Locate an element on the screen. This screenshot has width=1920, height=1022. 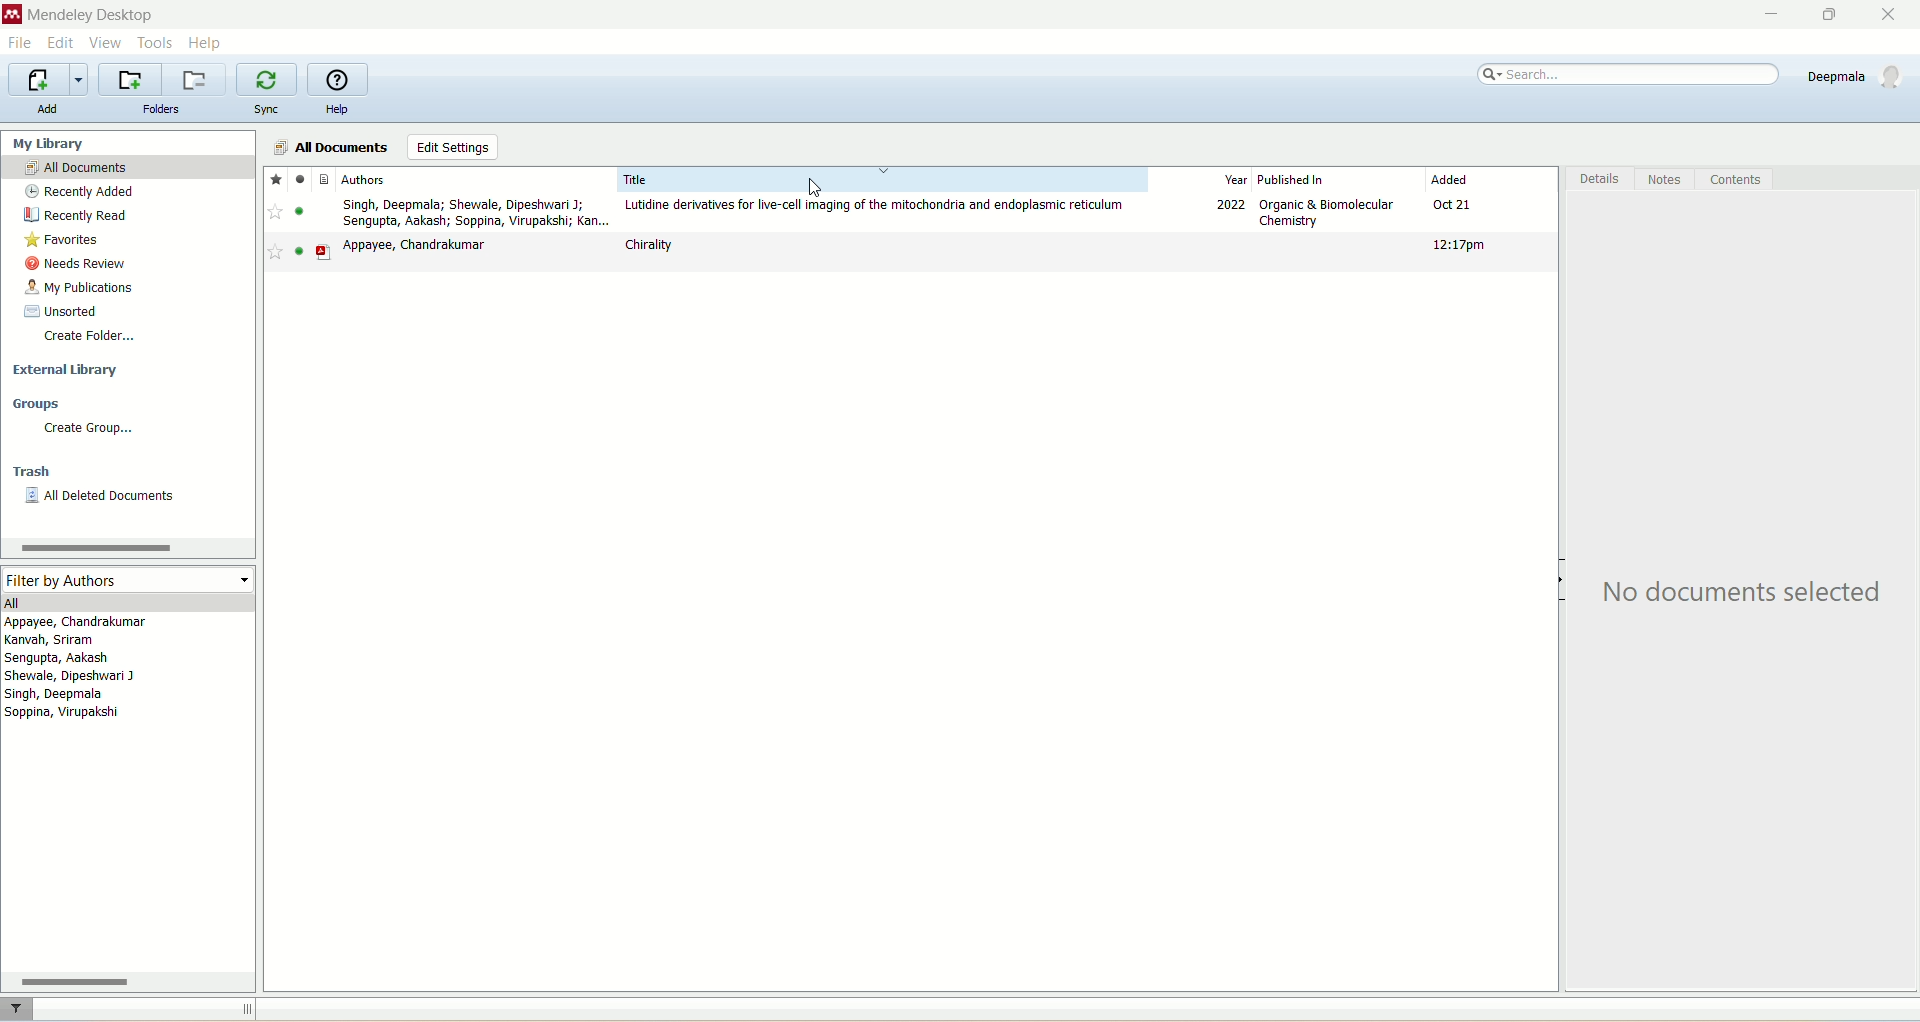
add is located at coordinates (50, 112).